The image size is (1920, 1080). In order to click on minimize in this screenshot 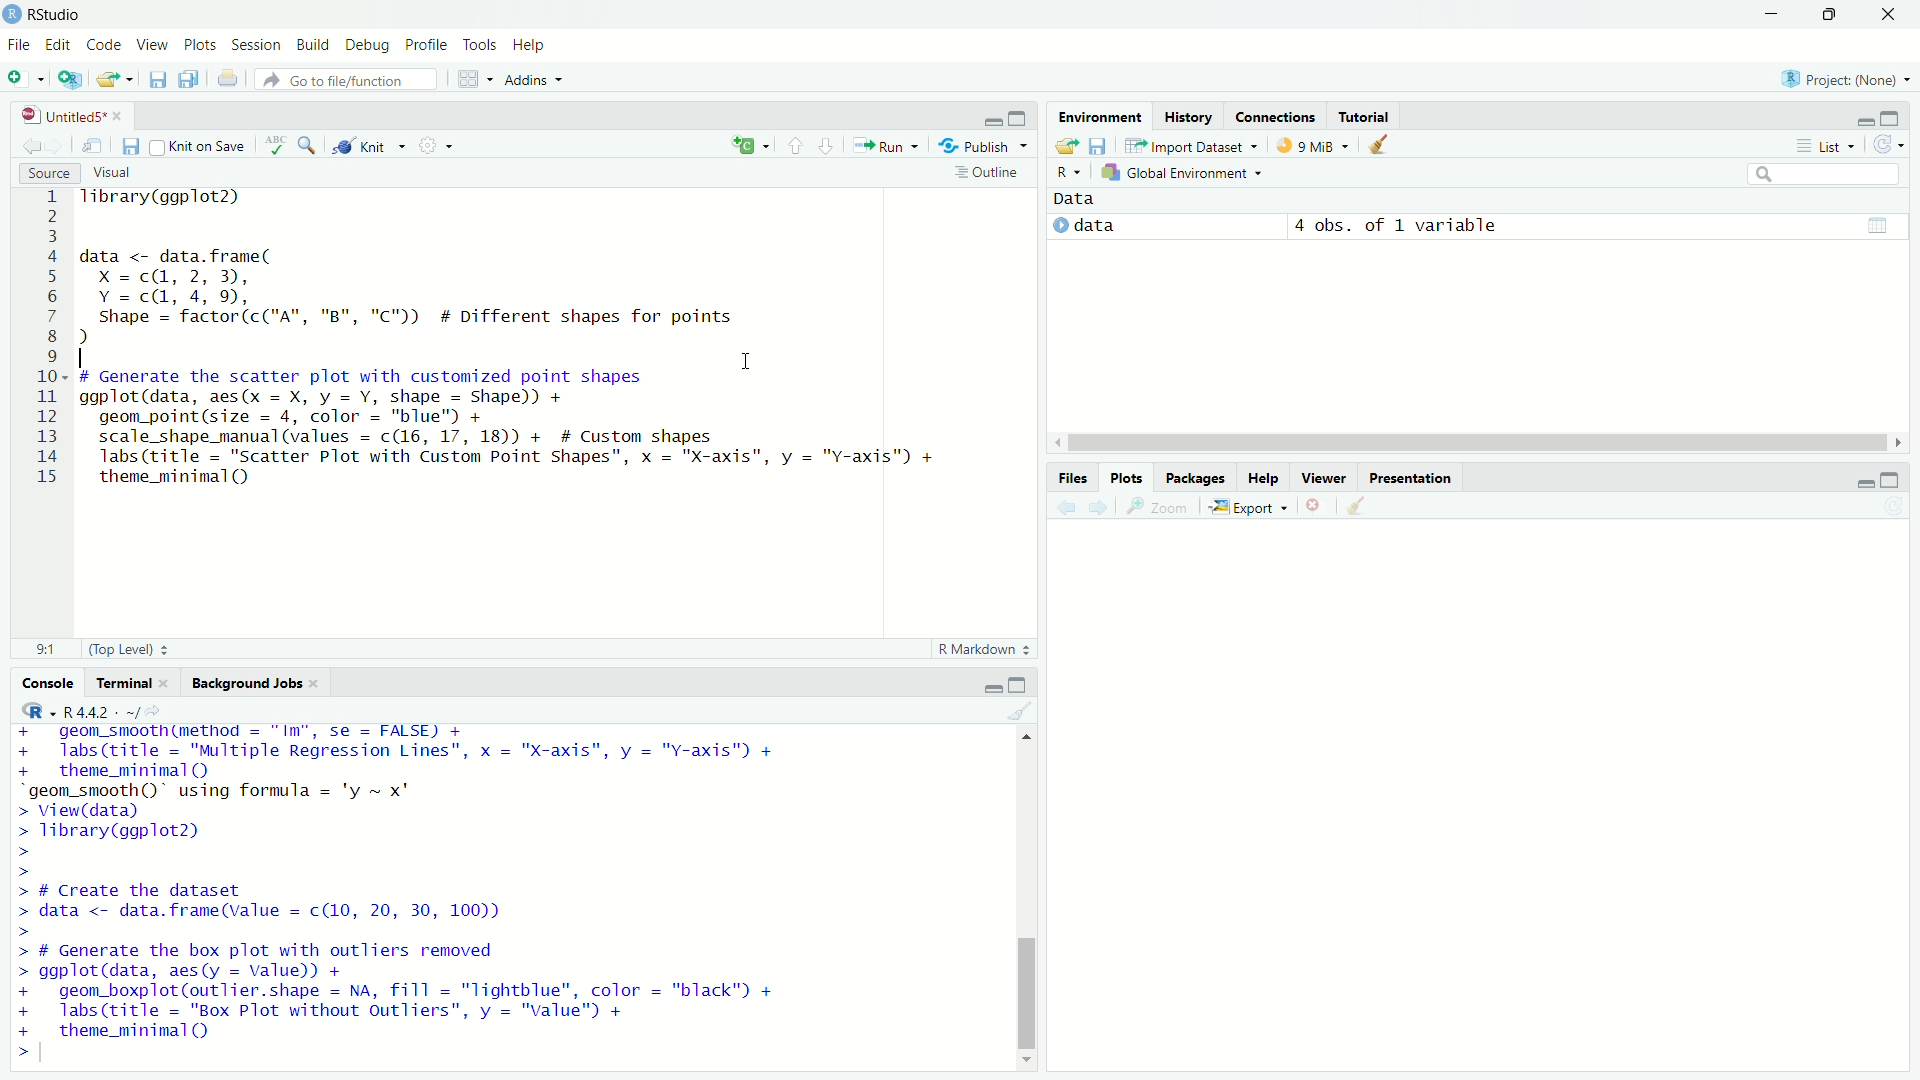, I will do `click(991, 121)`.